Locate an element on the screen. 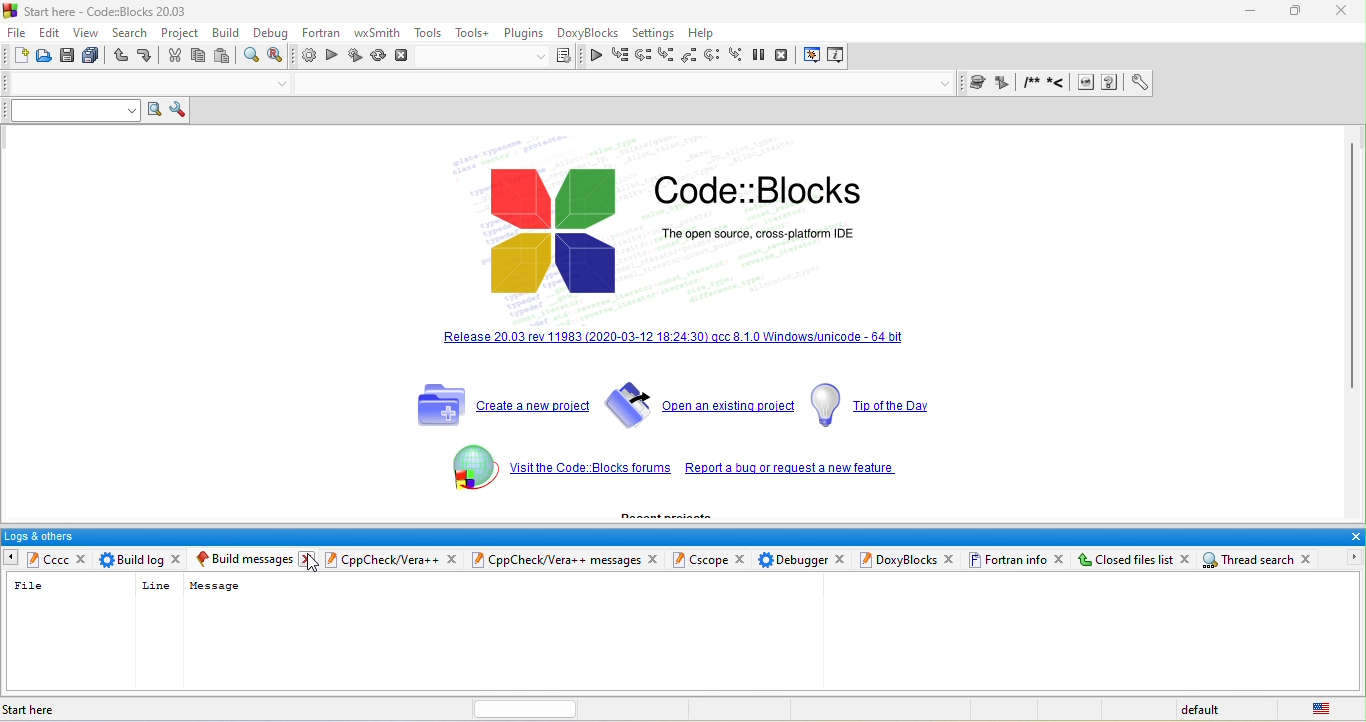  file is located at coordinates (30, 587).